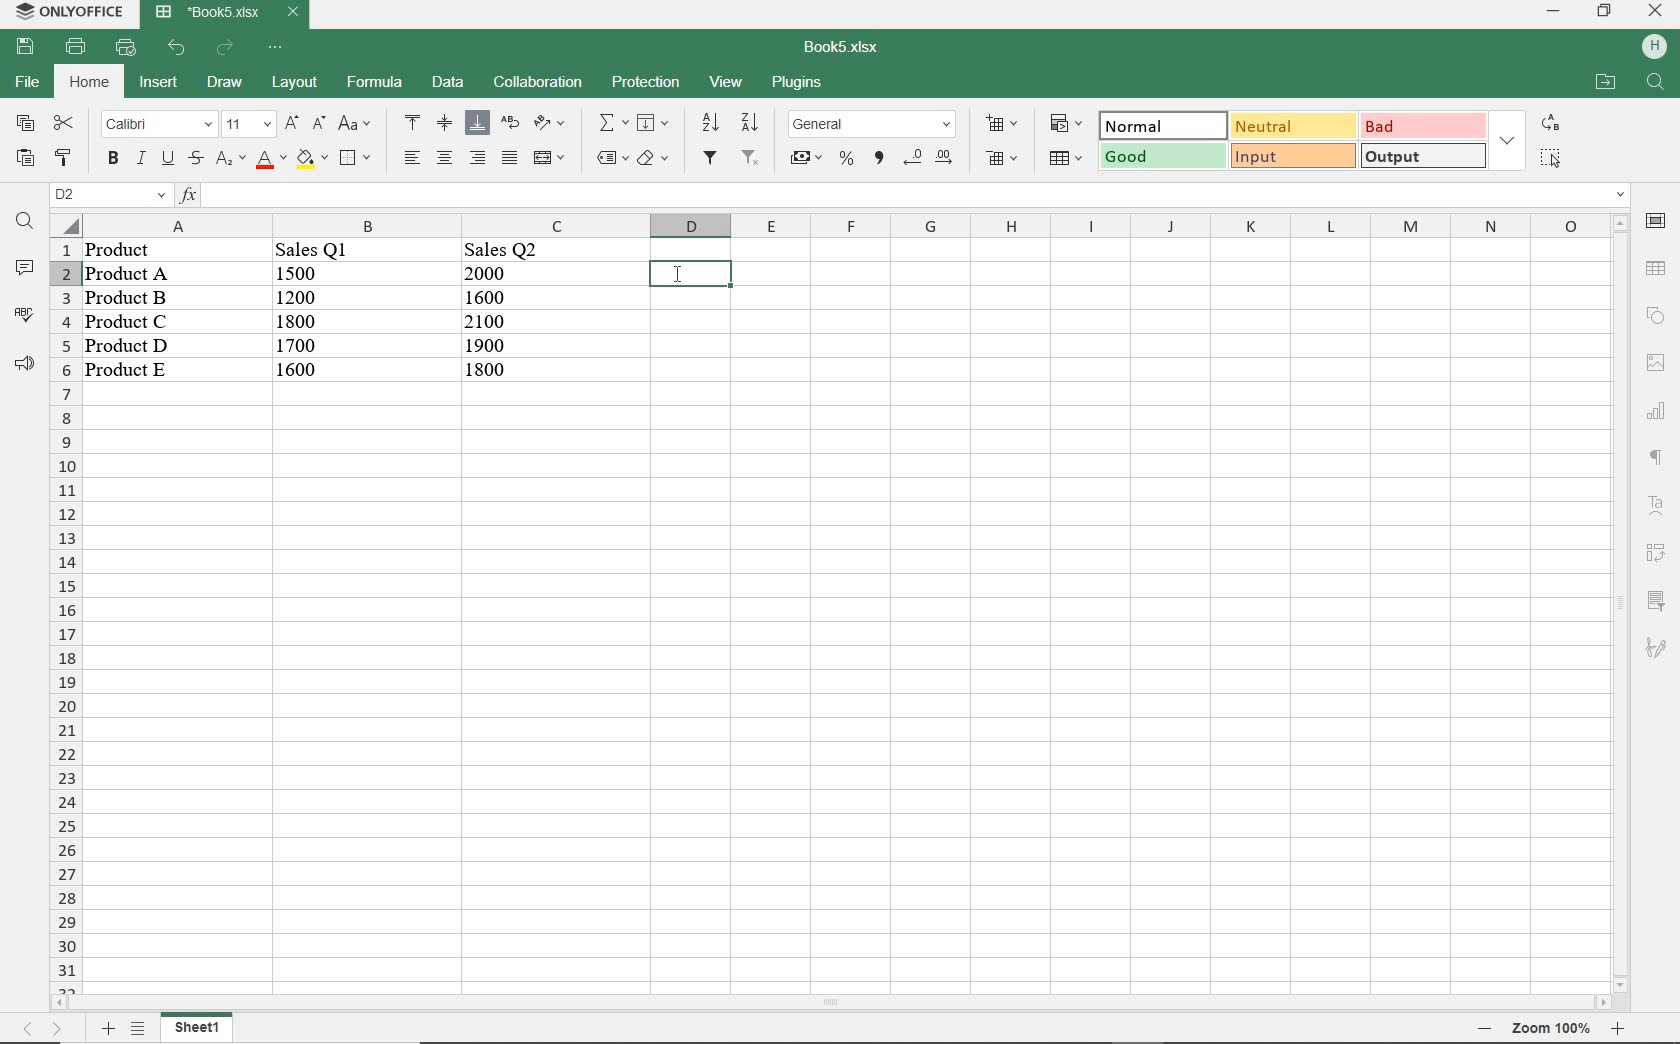 This screenshot has width=1680, height=1044. What do you see at coordinates (1656, 650) in the screenshot?
I see `signature` at bounding box center [1656, 650].